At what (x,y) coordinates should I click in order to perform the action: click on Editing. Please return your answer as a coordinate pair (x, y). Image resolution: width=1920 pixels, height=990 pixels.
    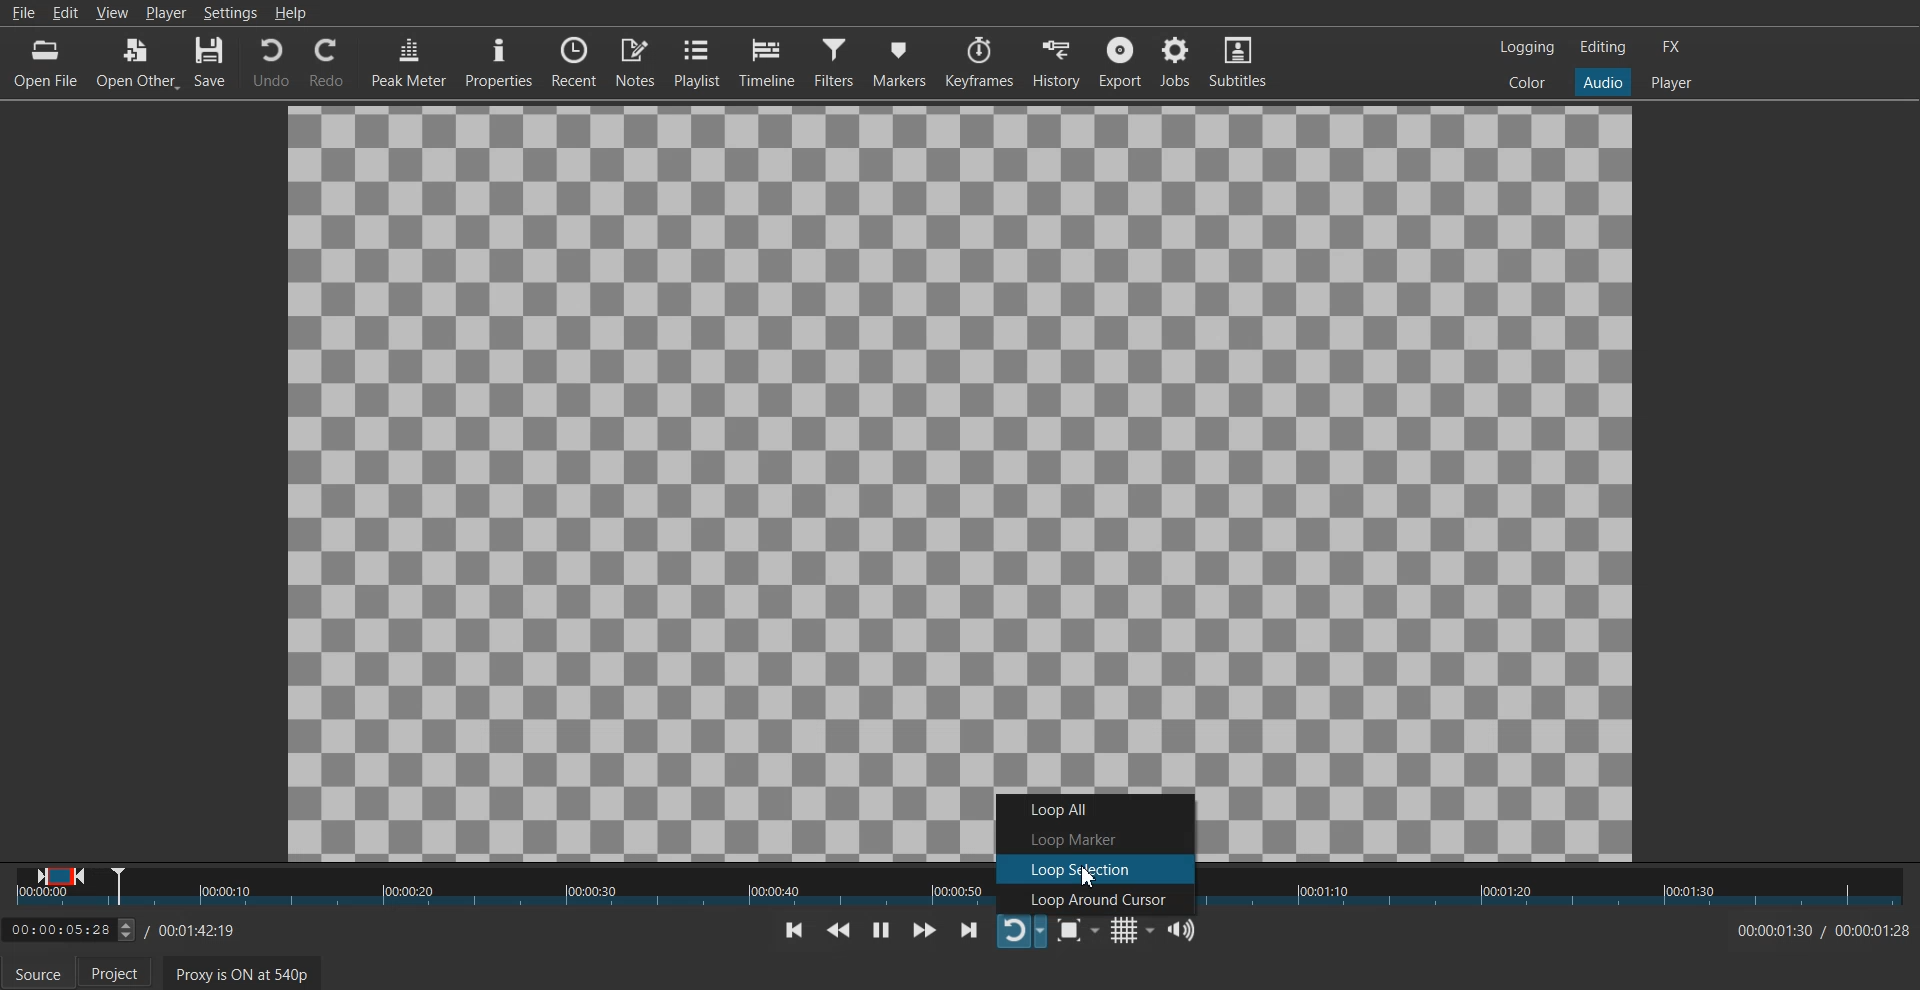
    Looking at the image, I should click on (1603, 47).